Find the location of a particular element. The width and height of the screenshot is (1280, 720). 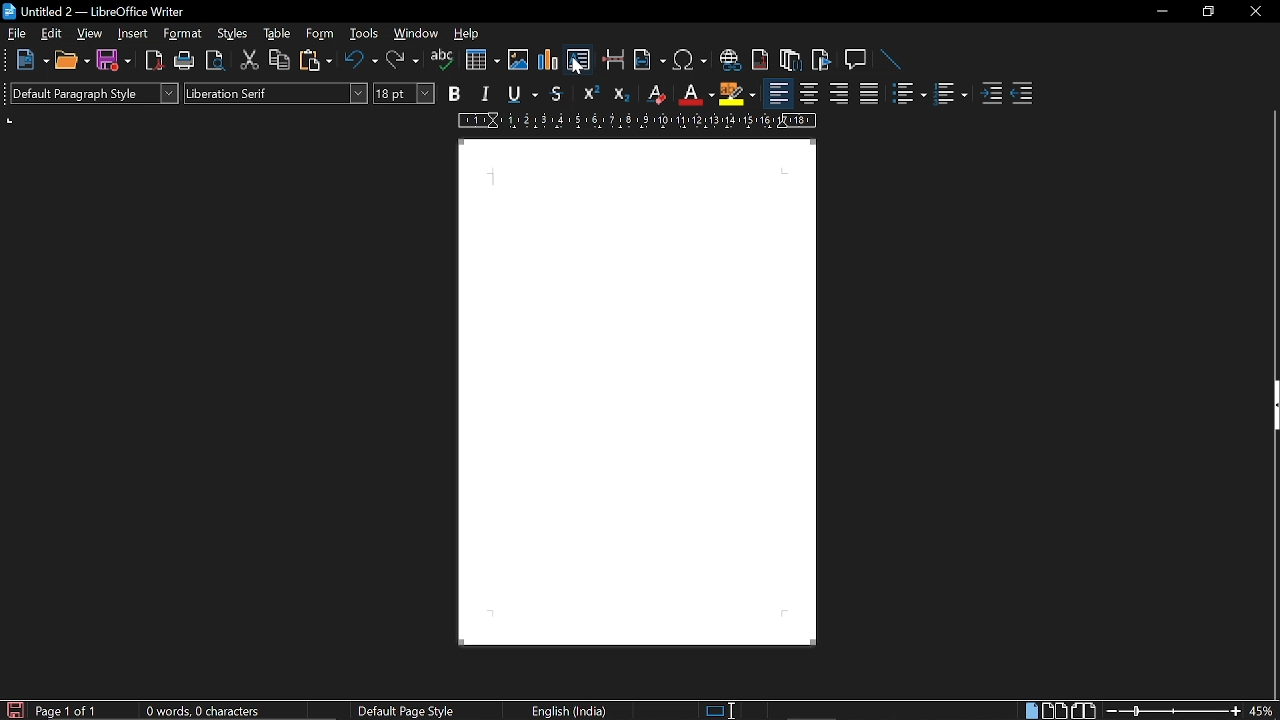

indent left is located at coordinates (991, 95).